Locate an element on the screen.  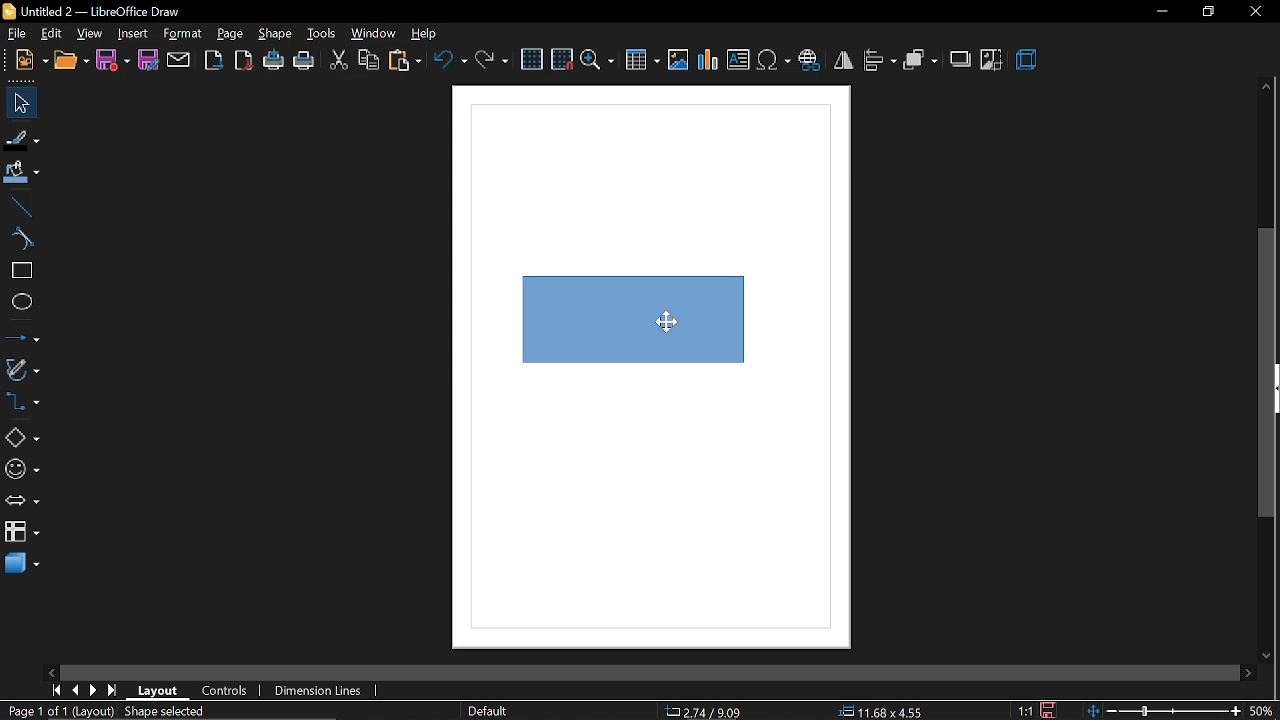
symbol shapes is located at coordinates (21, 469).